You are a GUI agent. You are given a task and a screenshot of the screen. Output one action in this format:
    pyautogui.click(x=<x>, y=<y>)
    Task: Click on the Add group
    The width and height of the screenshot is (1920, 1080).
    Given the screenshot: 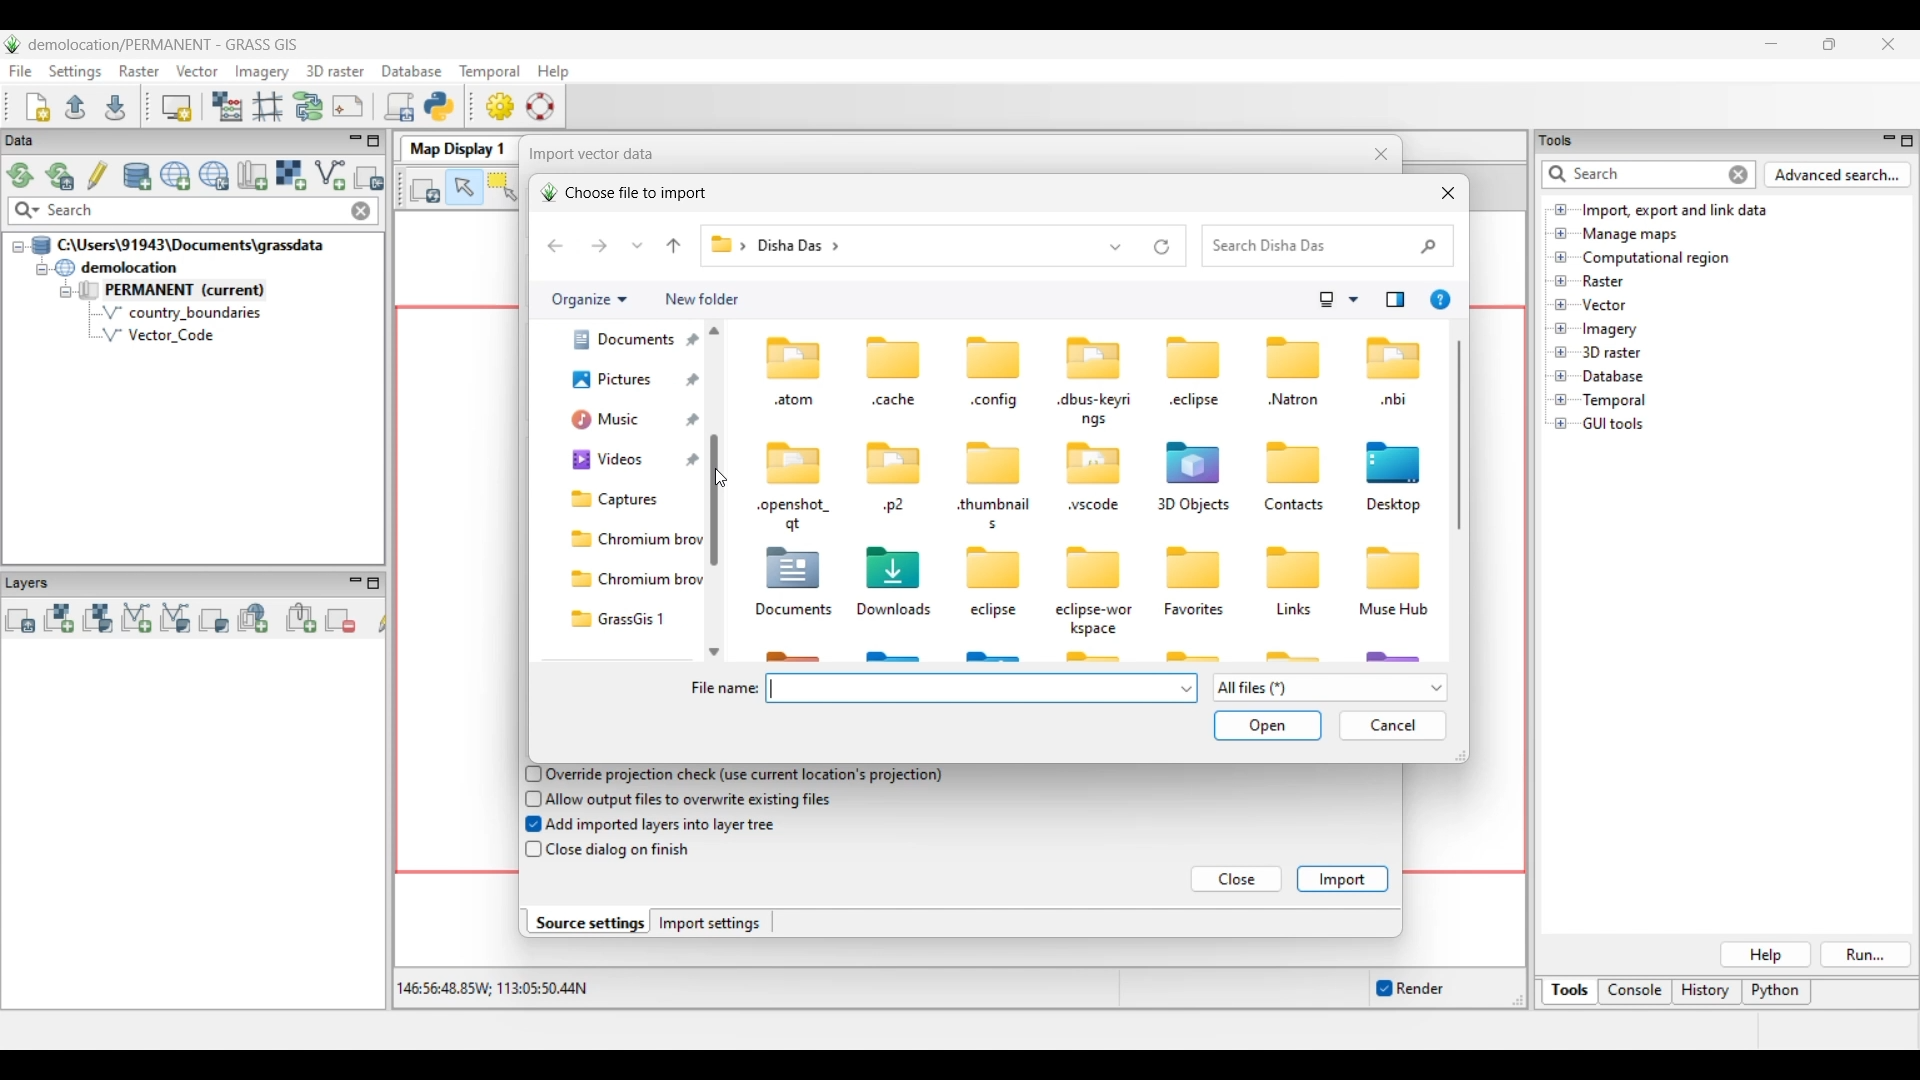 What is the action you would take?
    pyautogui.click(x=301, y=618)
    